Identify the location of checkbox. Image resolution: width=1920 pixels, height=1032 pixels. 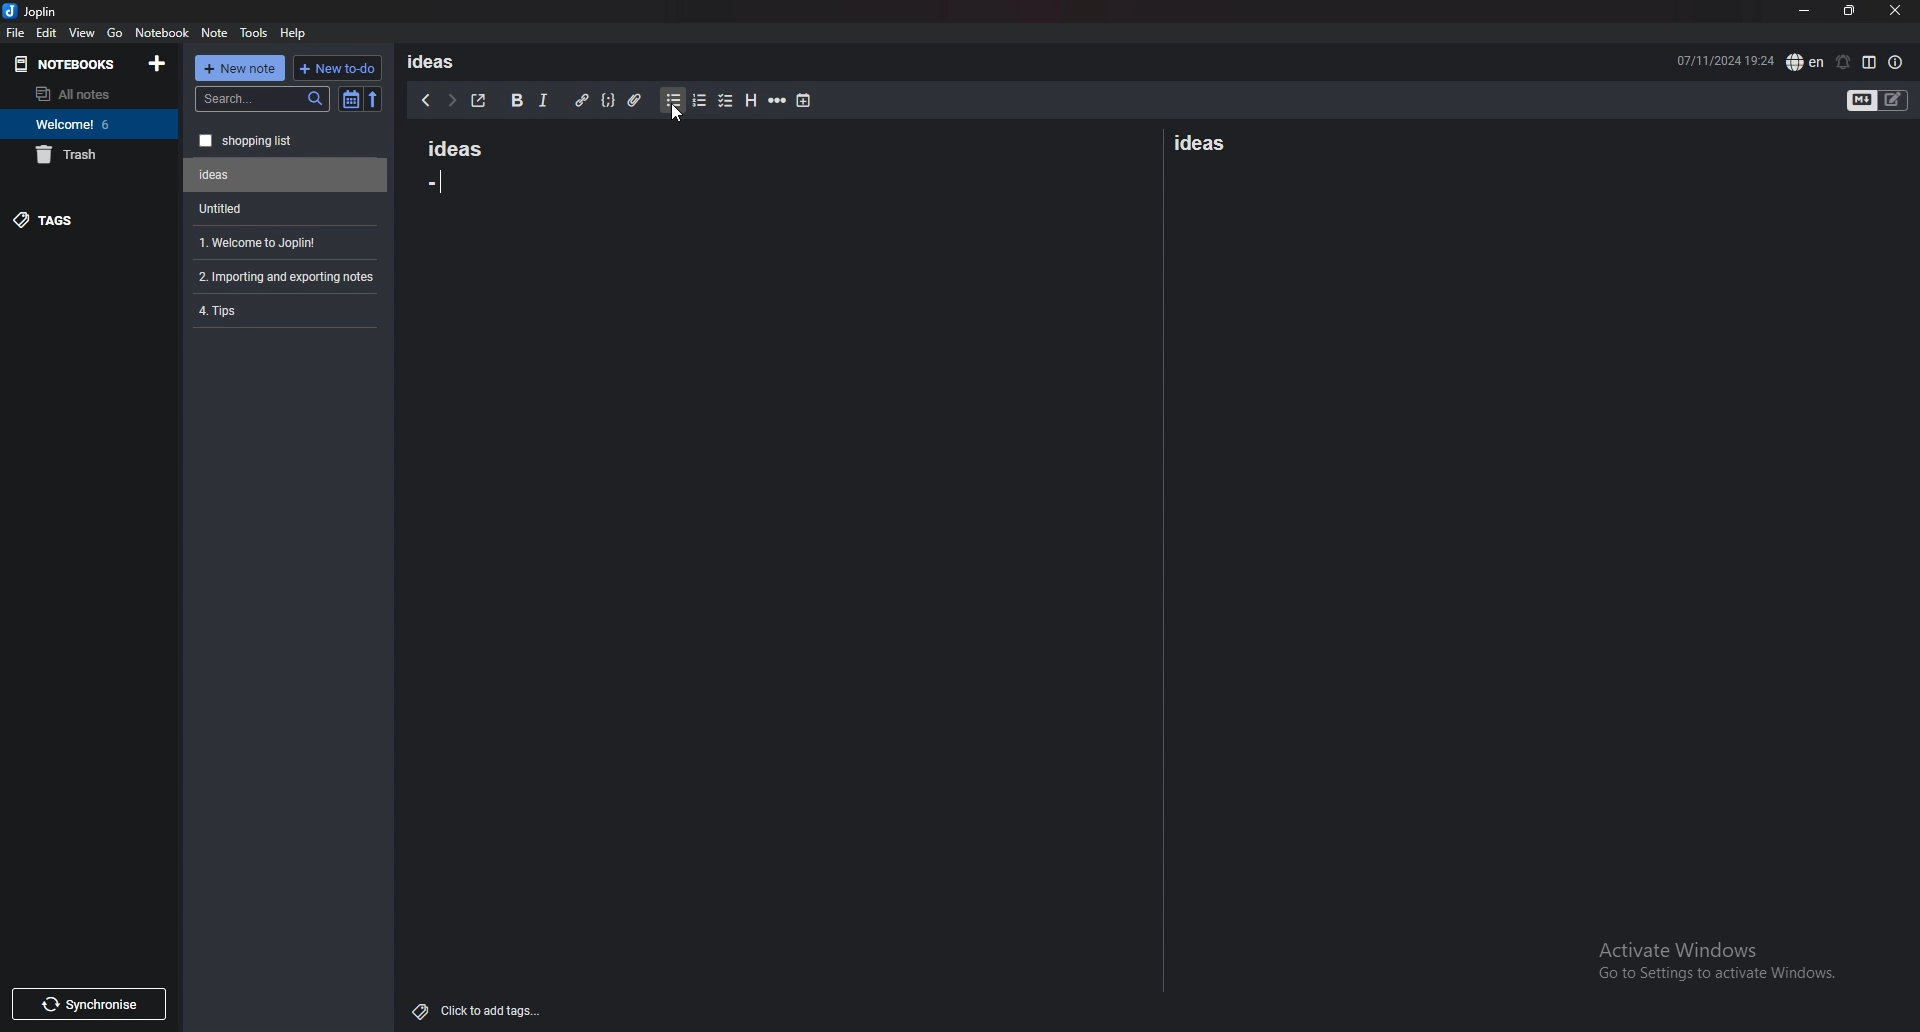
(726, 102).